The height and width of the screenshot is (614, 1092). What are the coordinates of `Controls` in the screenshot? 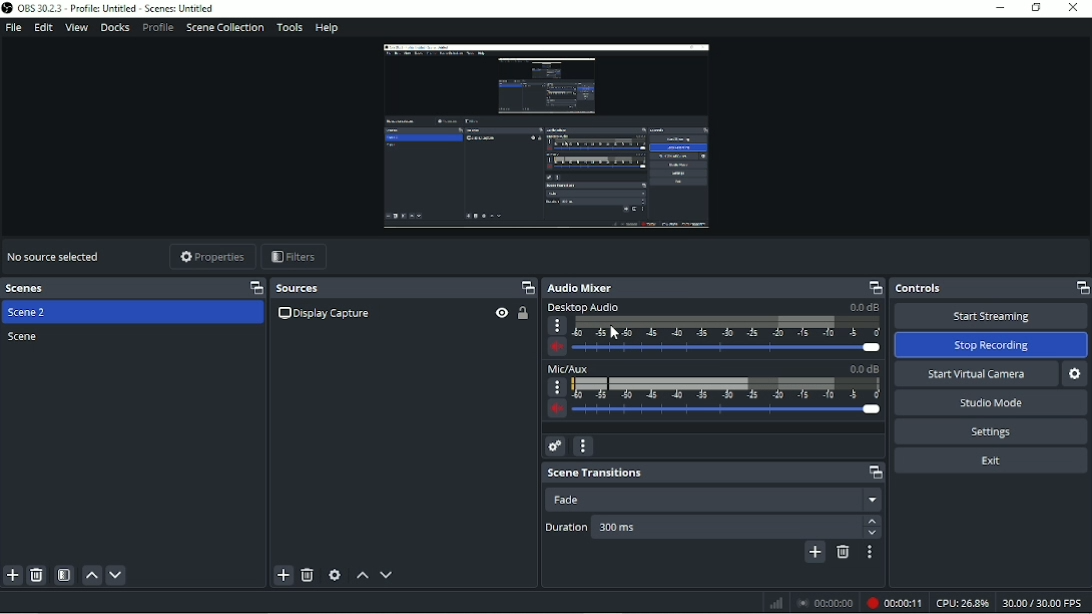 It's located at (989, 288).